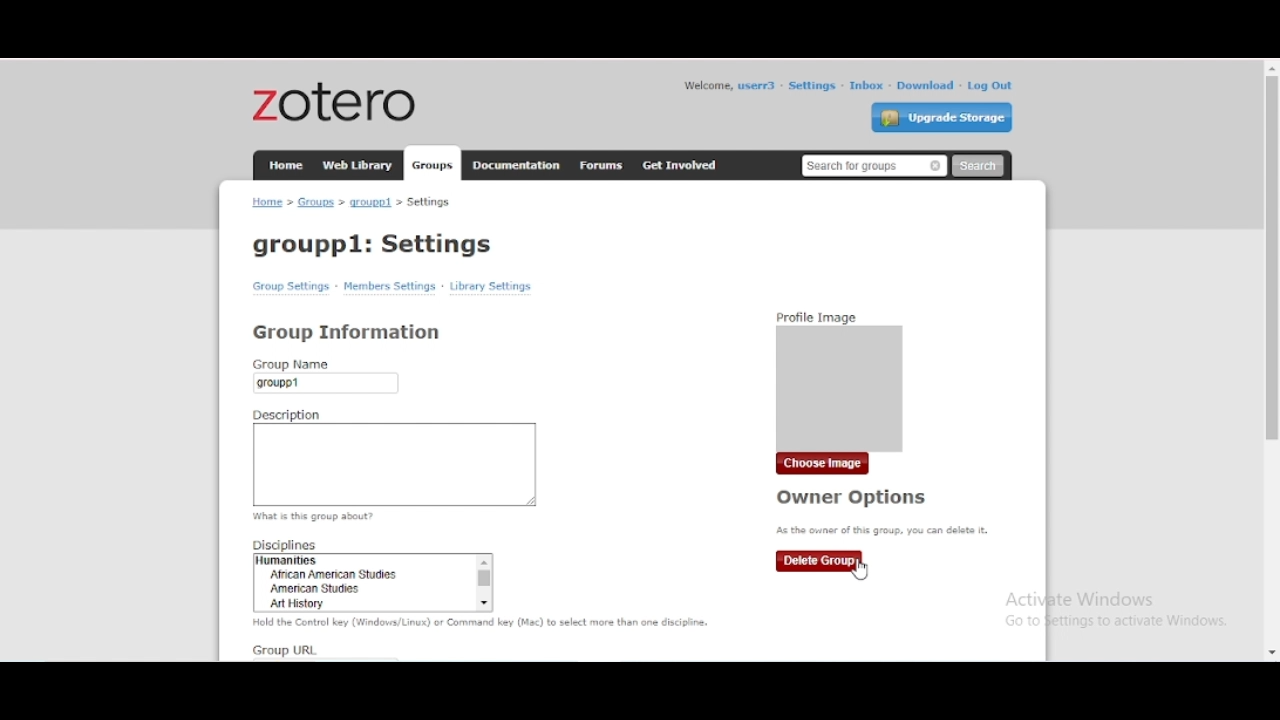 This screenshot has width=1280, height=720. I want to click on web library, so click(357, 164).